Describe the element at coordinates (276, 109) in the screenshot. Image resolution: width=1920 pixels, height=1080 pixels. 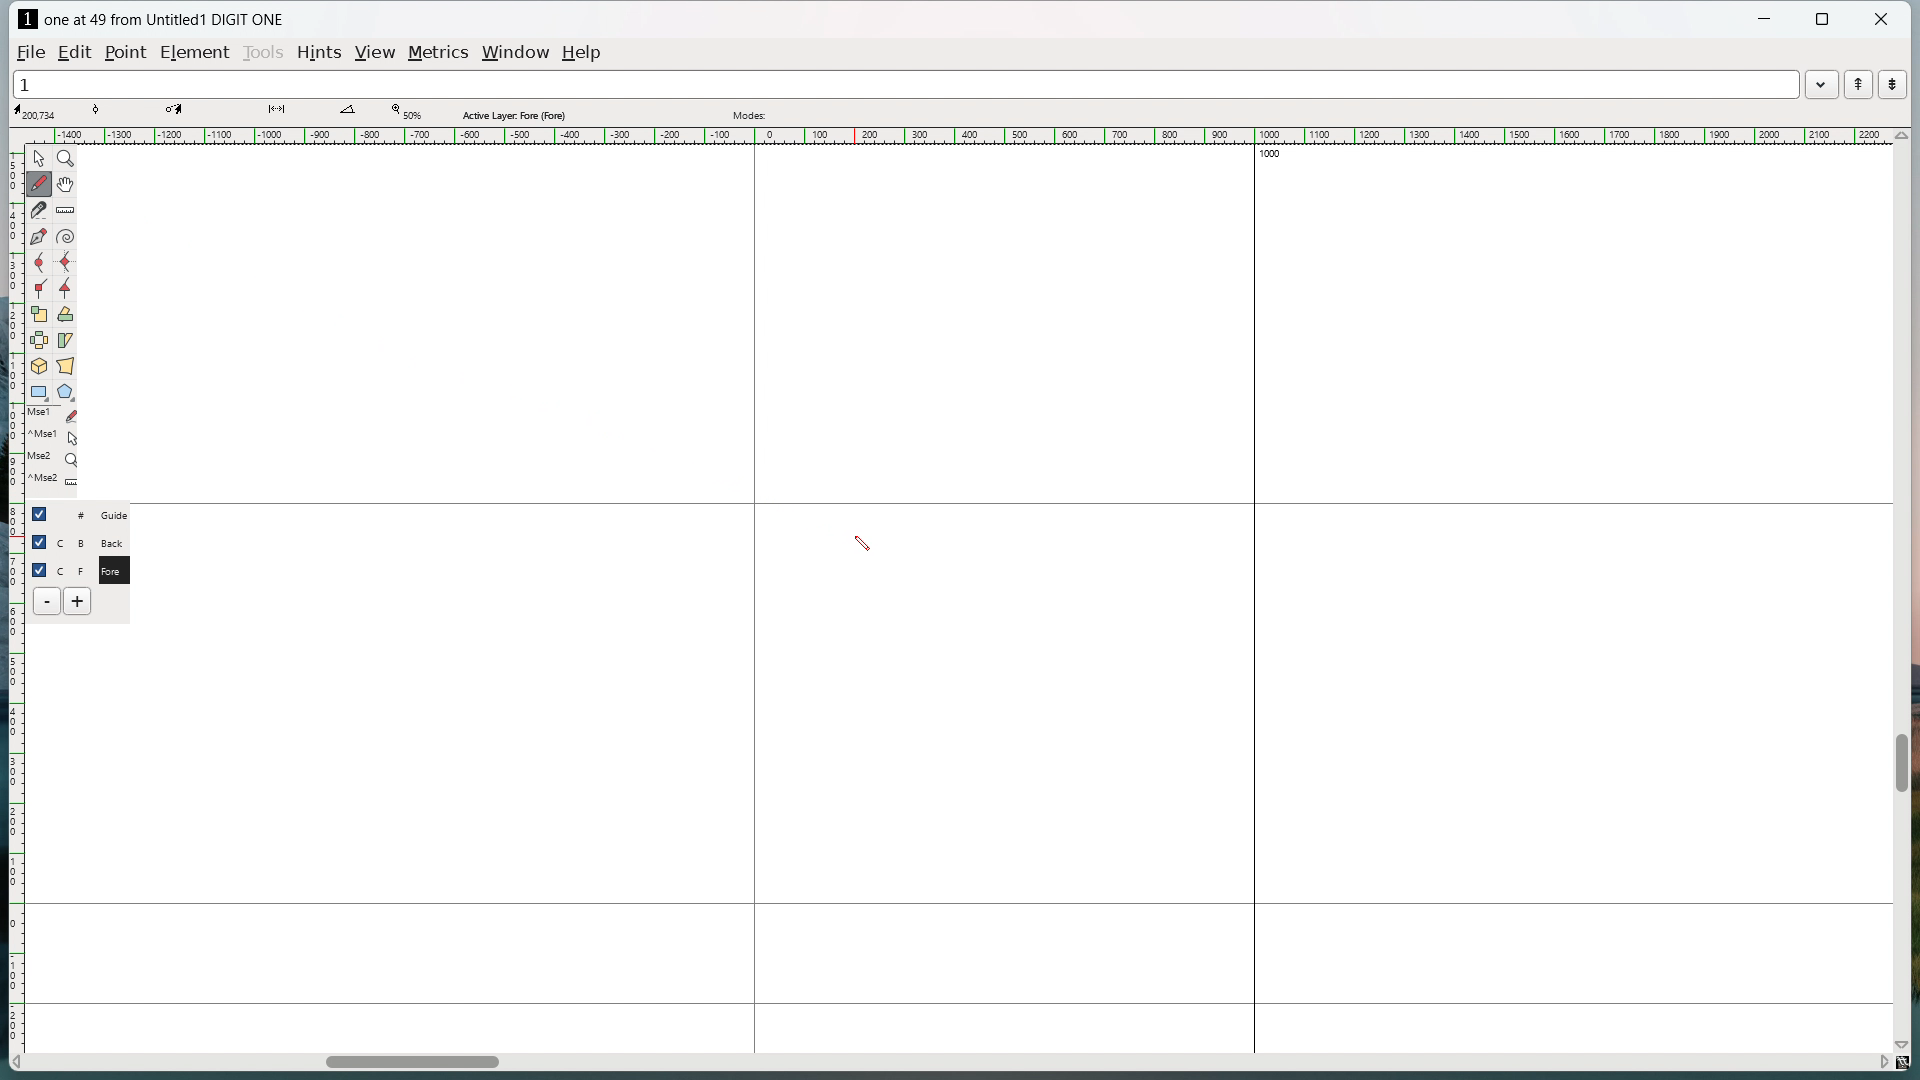
I see `distance between points` at that location.